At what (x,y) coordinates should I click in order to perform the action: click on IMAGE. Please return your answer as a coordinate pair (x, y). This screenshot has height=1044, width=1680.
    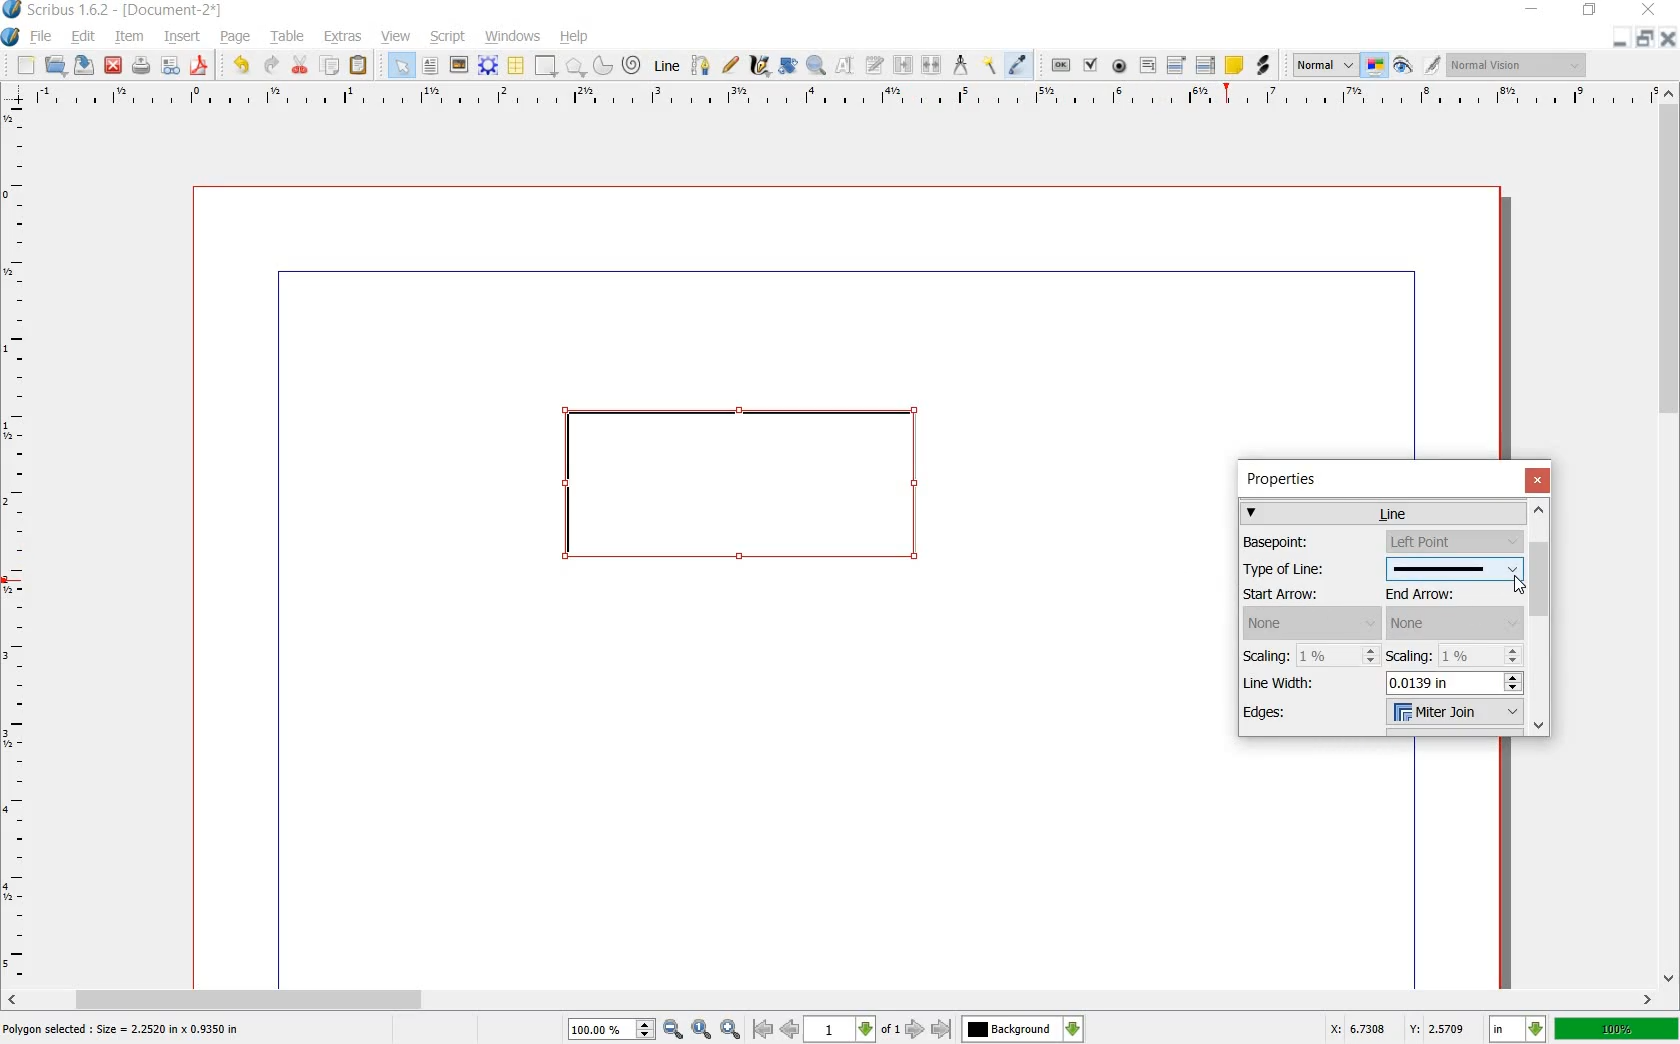
    Looking at the image, I should click on (459, 64).